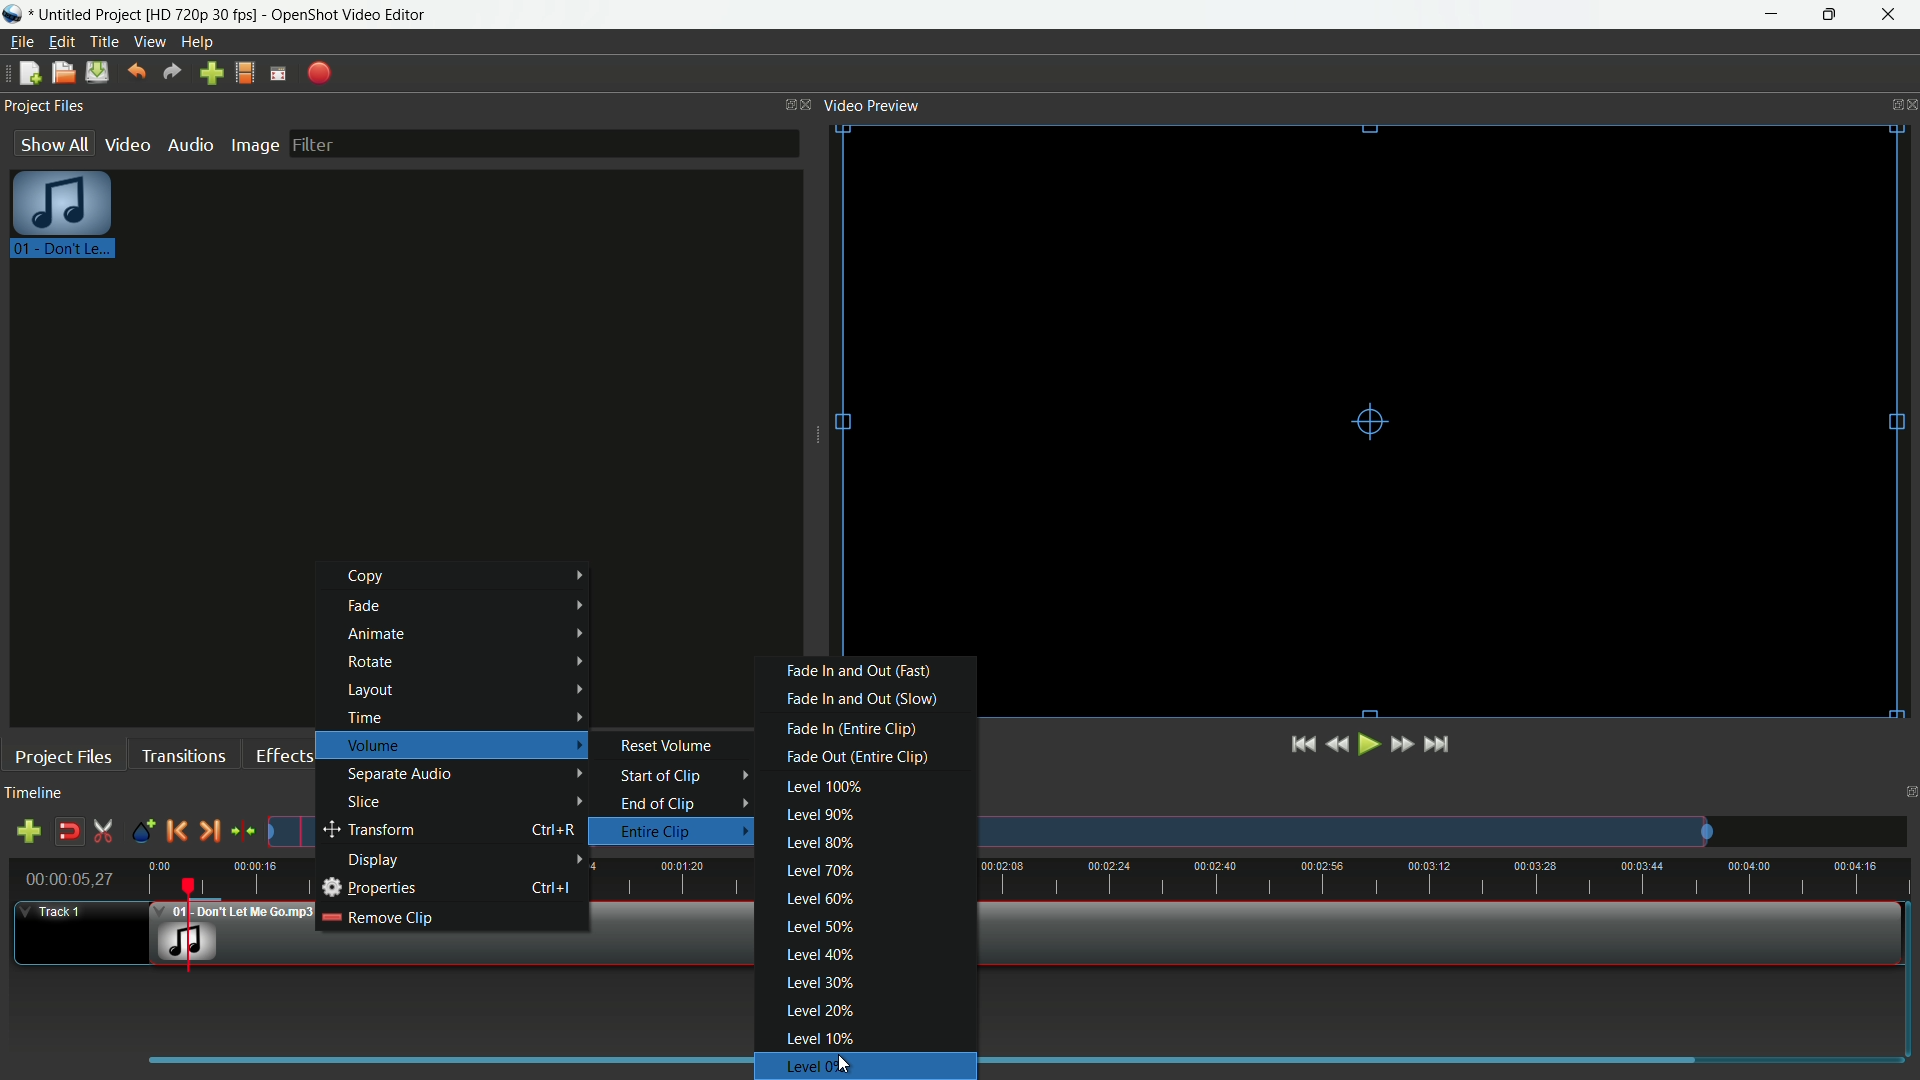  What do you see at coordinates (467, 661) in the screenshot?
I see `rotate` at bounding box center [467, 661].